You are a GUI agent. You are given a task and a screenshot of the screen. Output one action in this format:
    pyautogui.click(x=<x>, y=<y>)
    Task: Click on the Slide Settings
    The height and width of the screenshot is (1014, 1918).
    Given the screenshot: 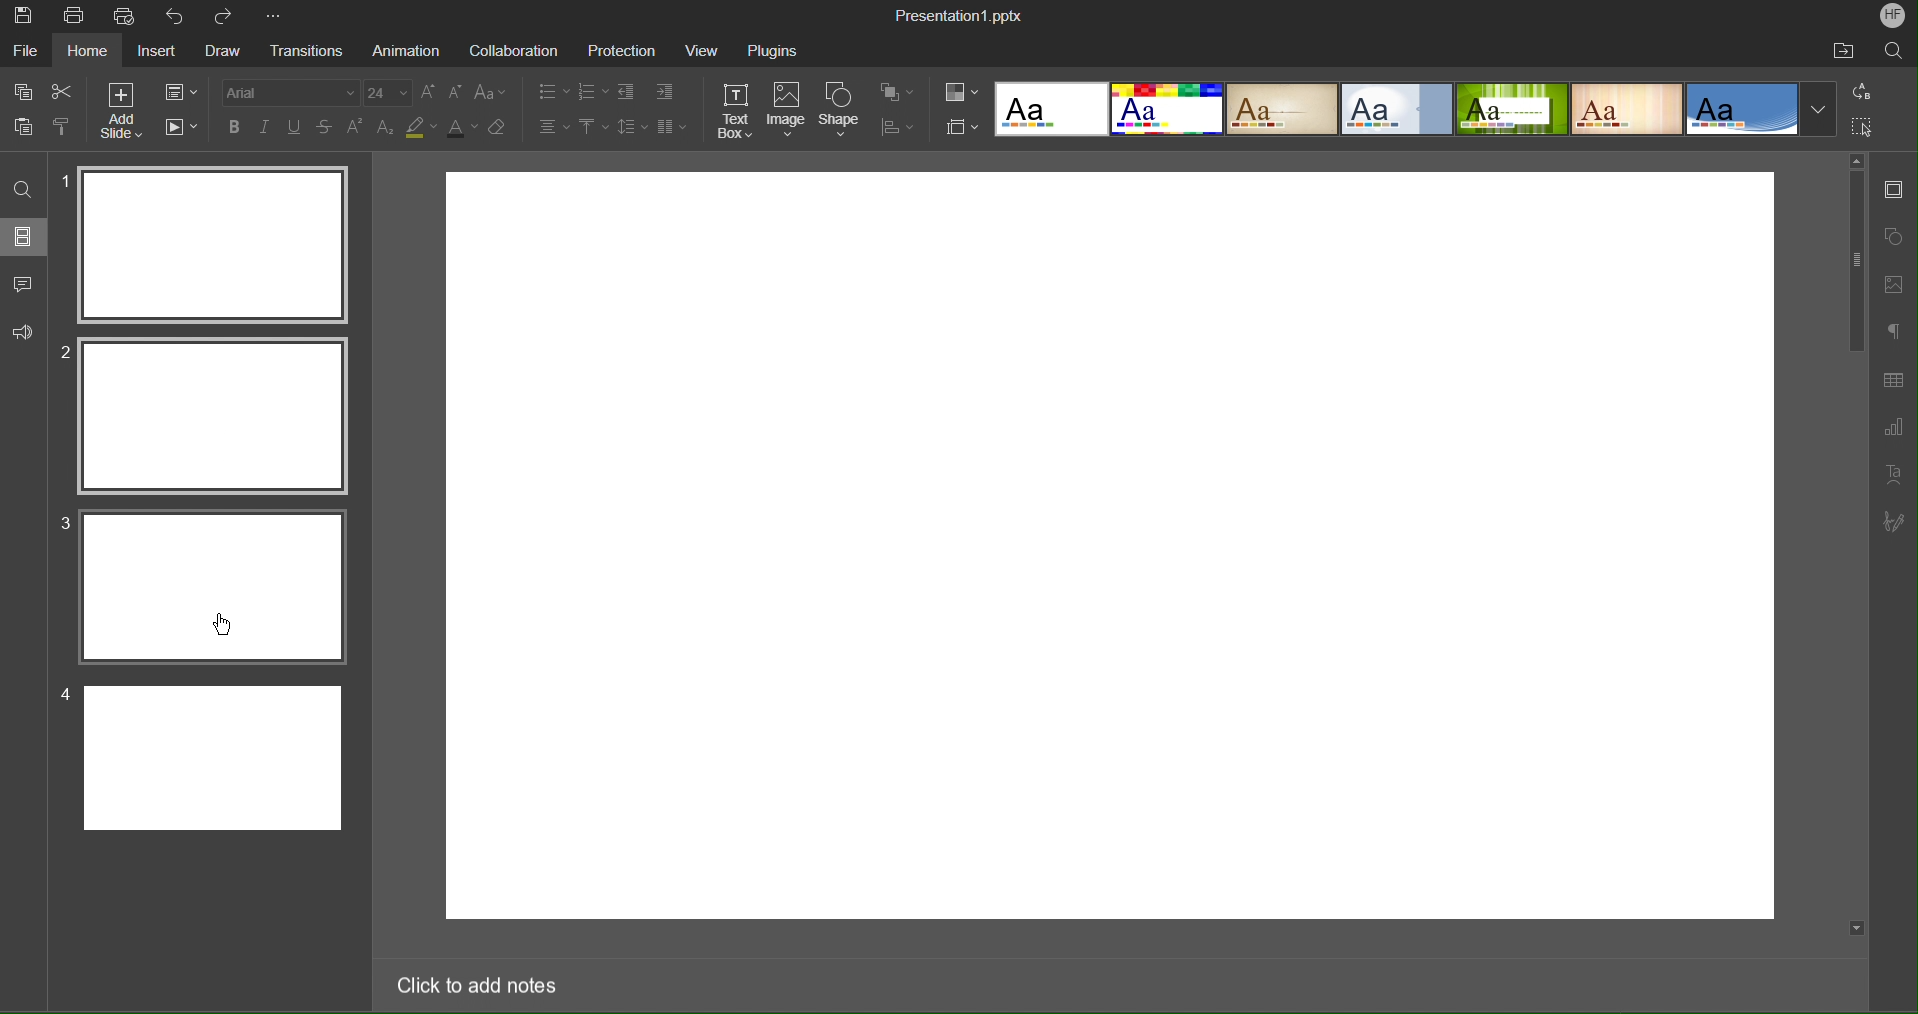 What is the action you would take?
    pyautogui.click(x=179, y=89)
    